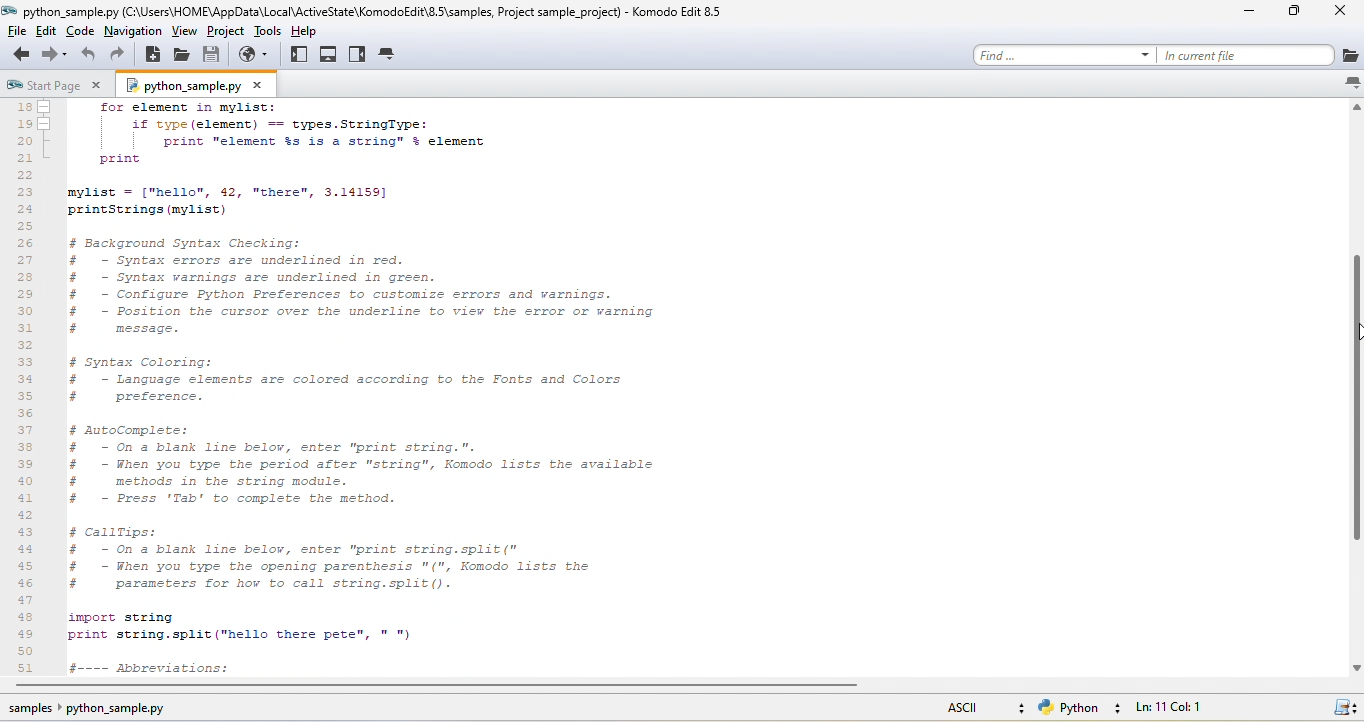  What do you see at coordinates (102, 710) in the screenshot?
I see `sample python` at bounding box center [102, 710].